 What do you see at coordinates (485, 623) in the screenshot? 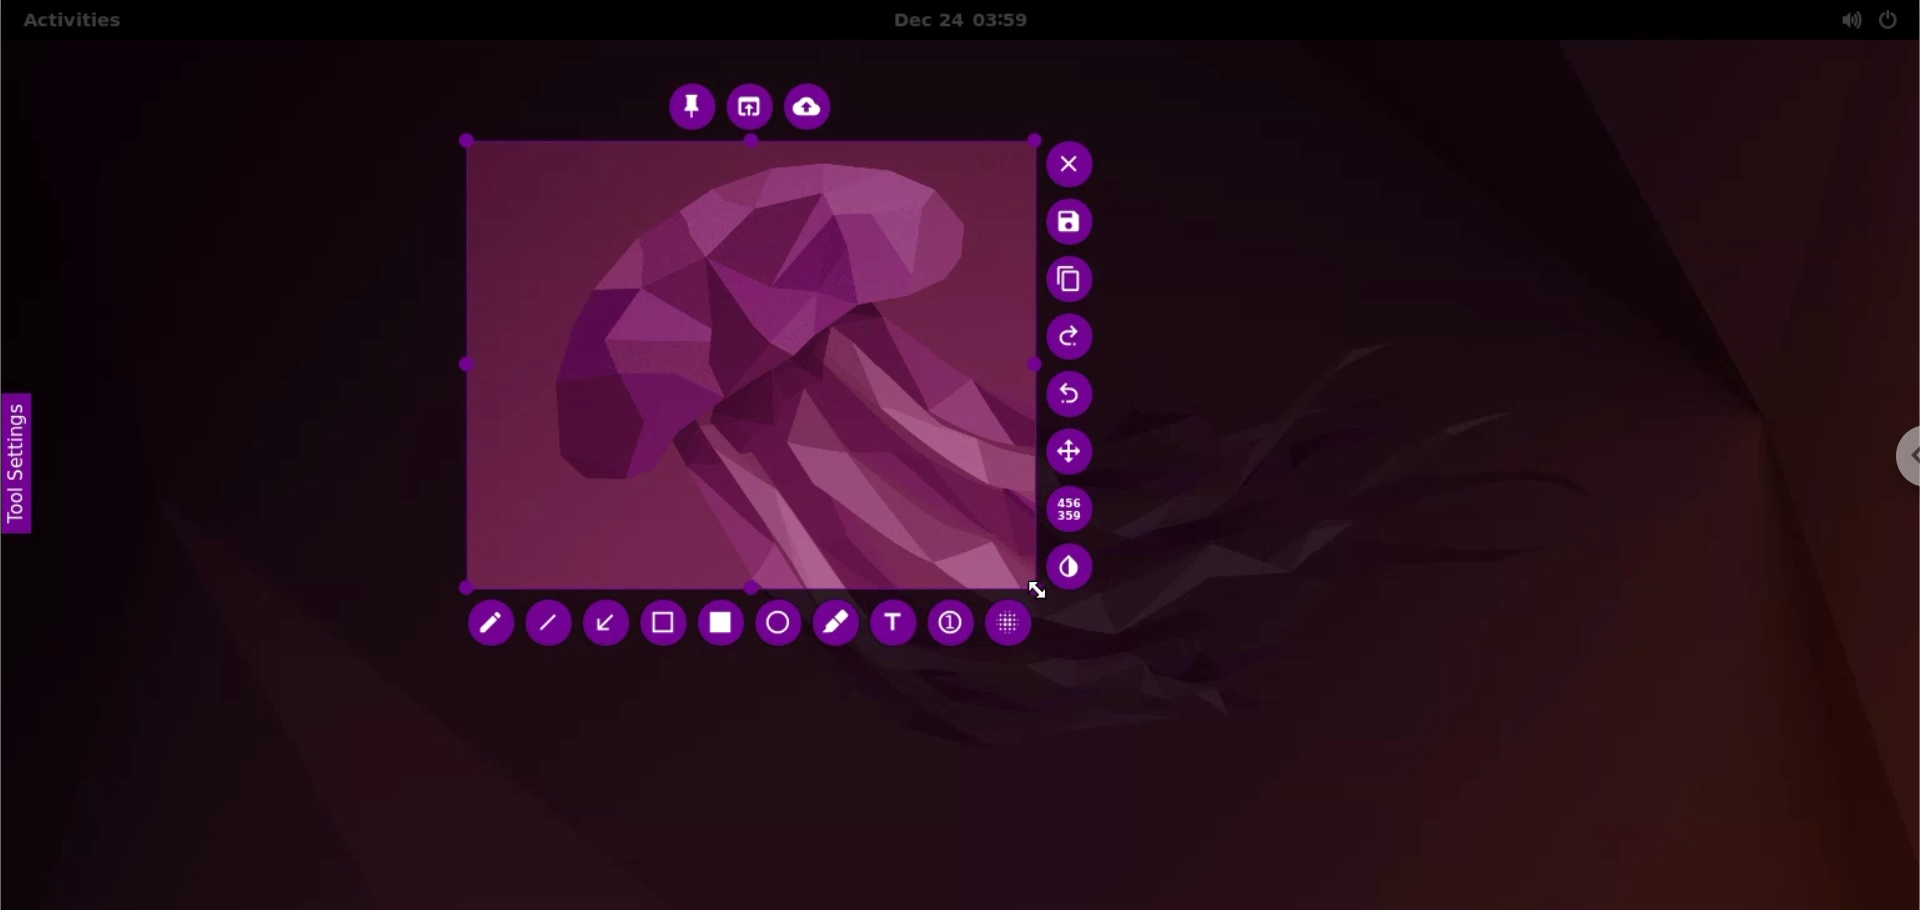
I see `pencil` at bounding box center [485, 623].